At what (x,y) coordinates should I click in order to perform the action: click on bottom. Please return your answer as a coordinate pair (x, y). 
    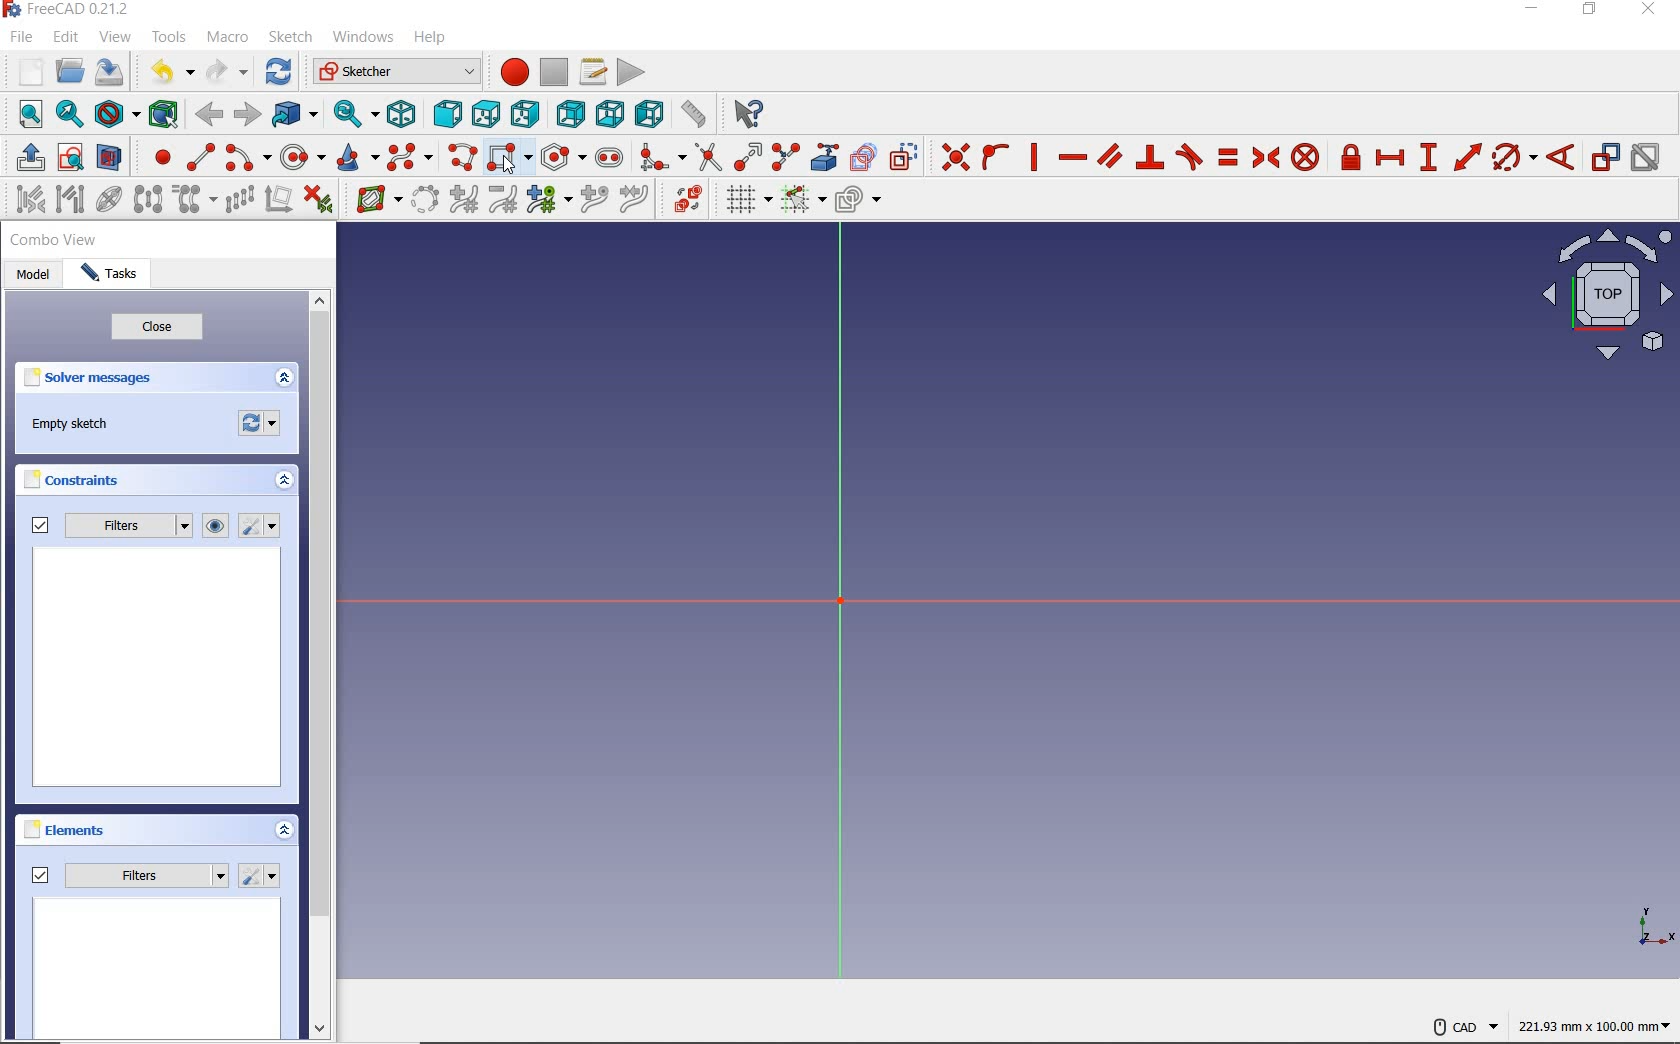
    Looking at the image, I should click on (611, 113).